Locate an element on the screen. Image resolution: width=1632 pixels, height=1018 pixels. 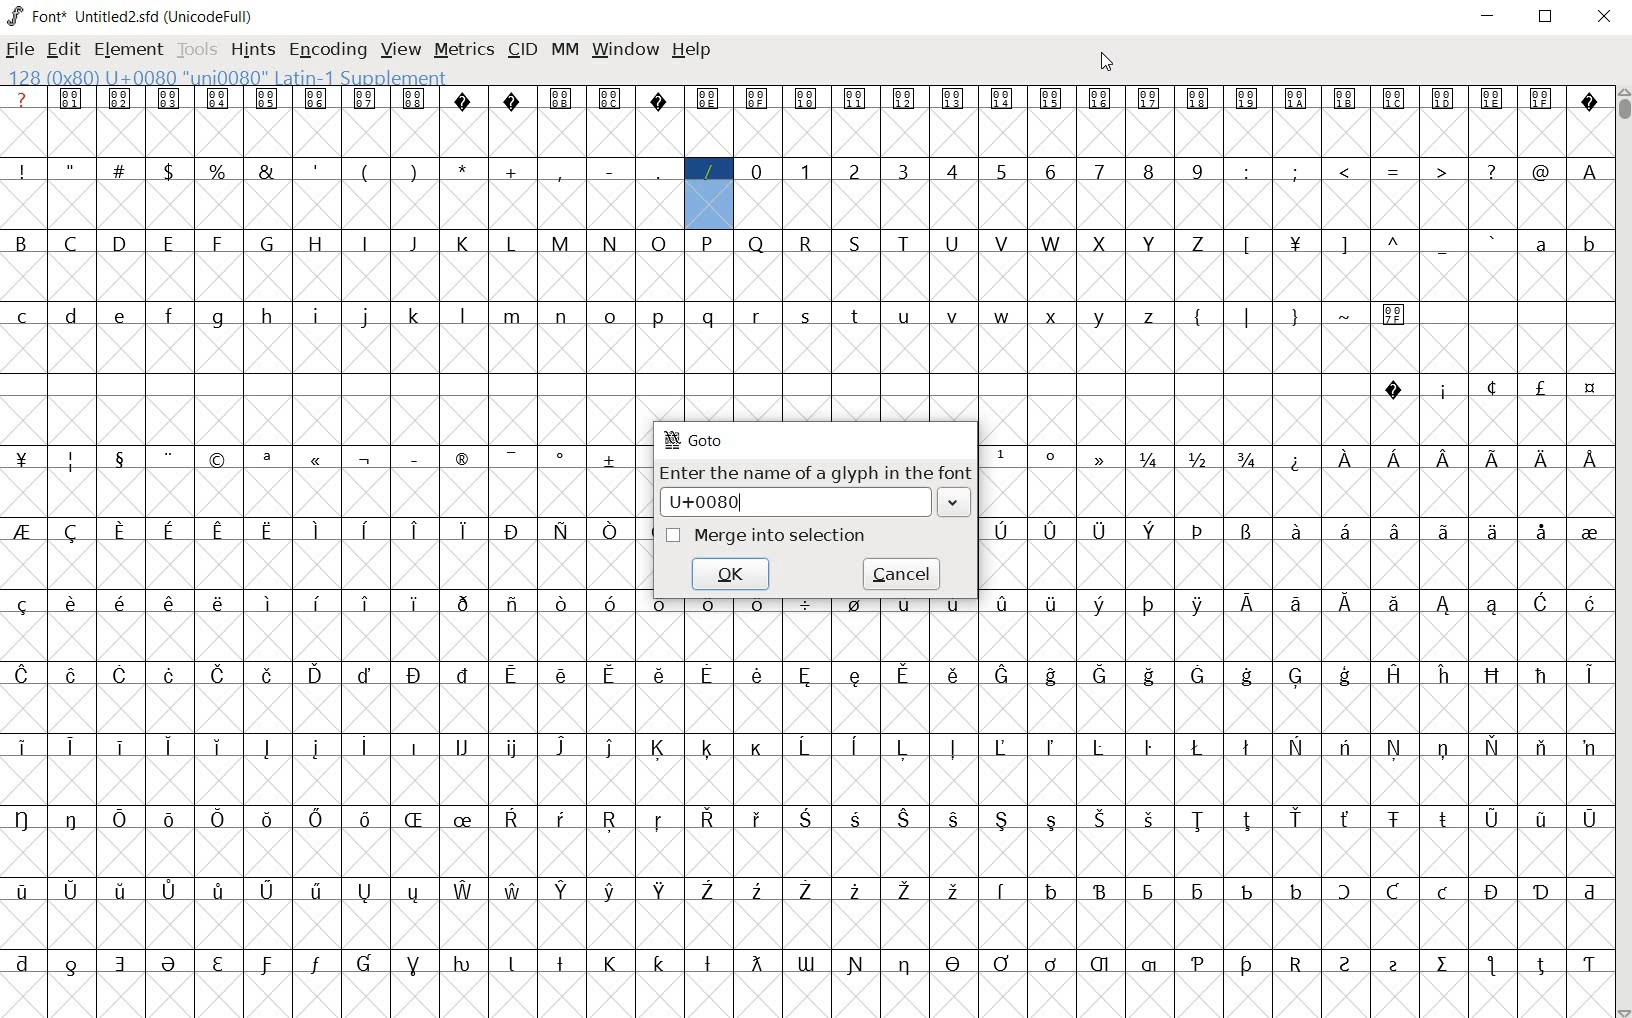
glyph is located at coordinates (609, 243).